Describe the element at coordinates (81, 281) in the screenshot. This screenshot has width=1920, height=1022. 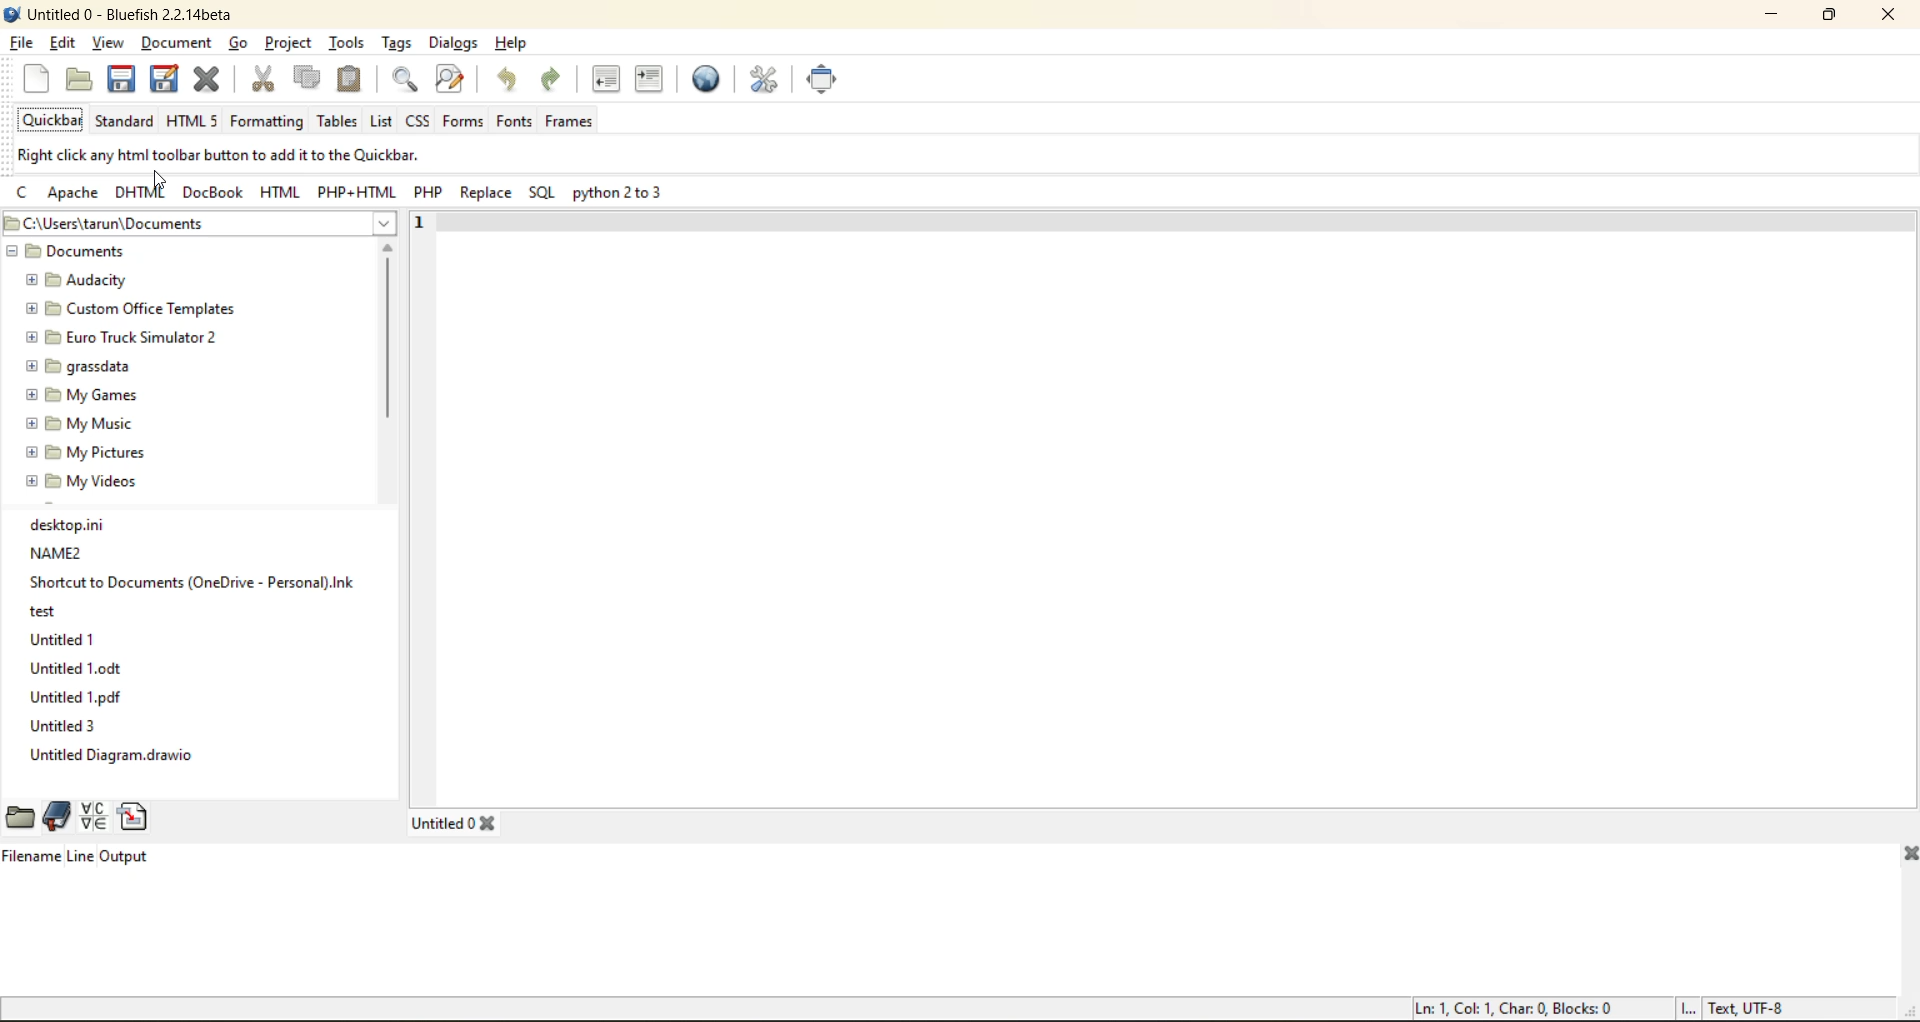
I see `Audacity` at that location.